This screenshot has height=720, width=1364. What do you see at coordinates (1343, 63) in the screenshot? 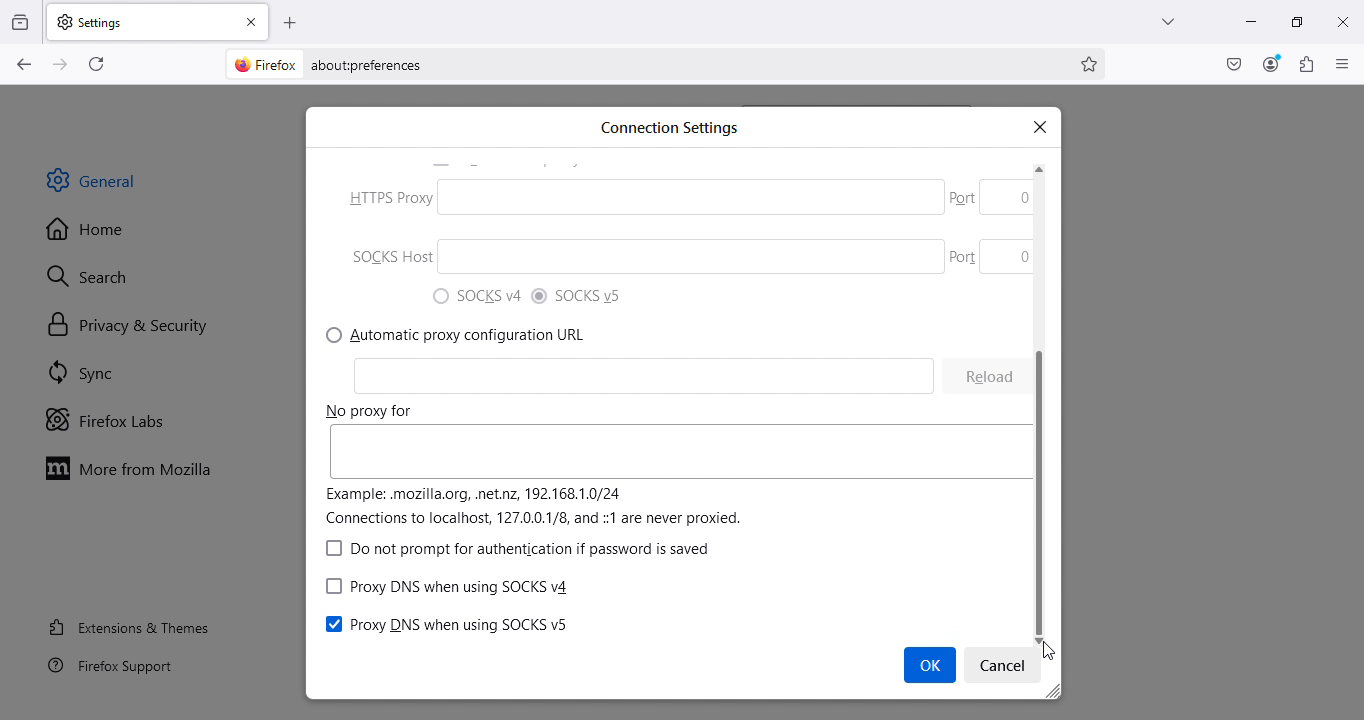
I see `Open application menu` at bounding box center [1343, 63].